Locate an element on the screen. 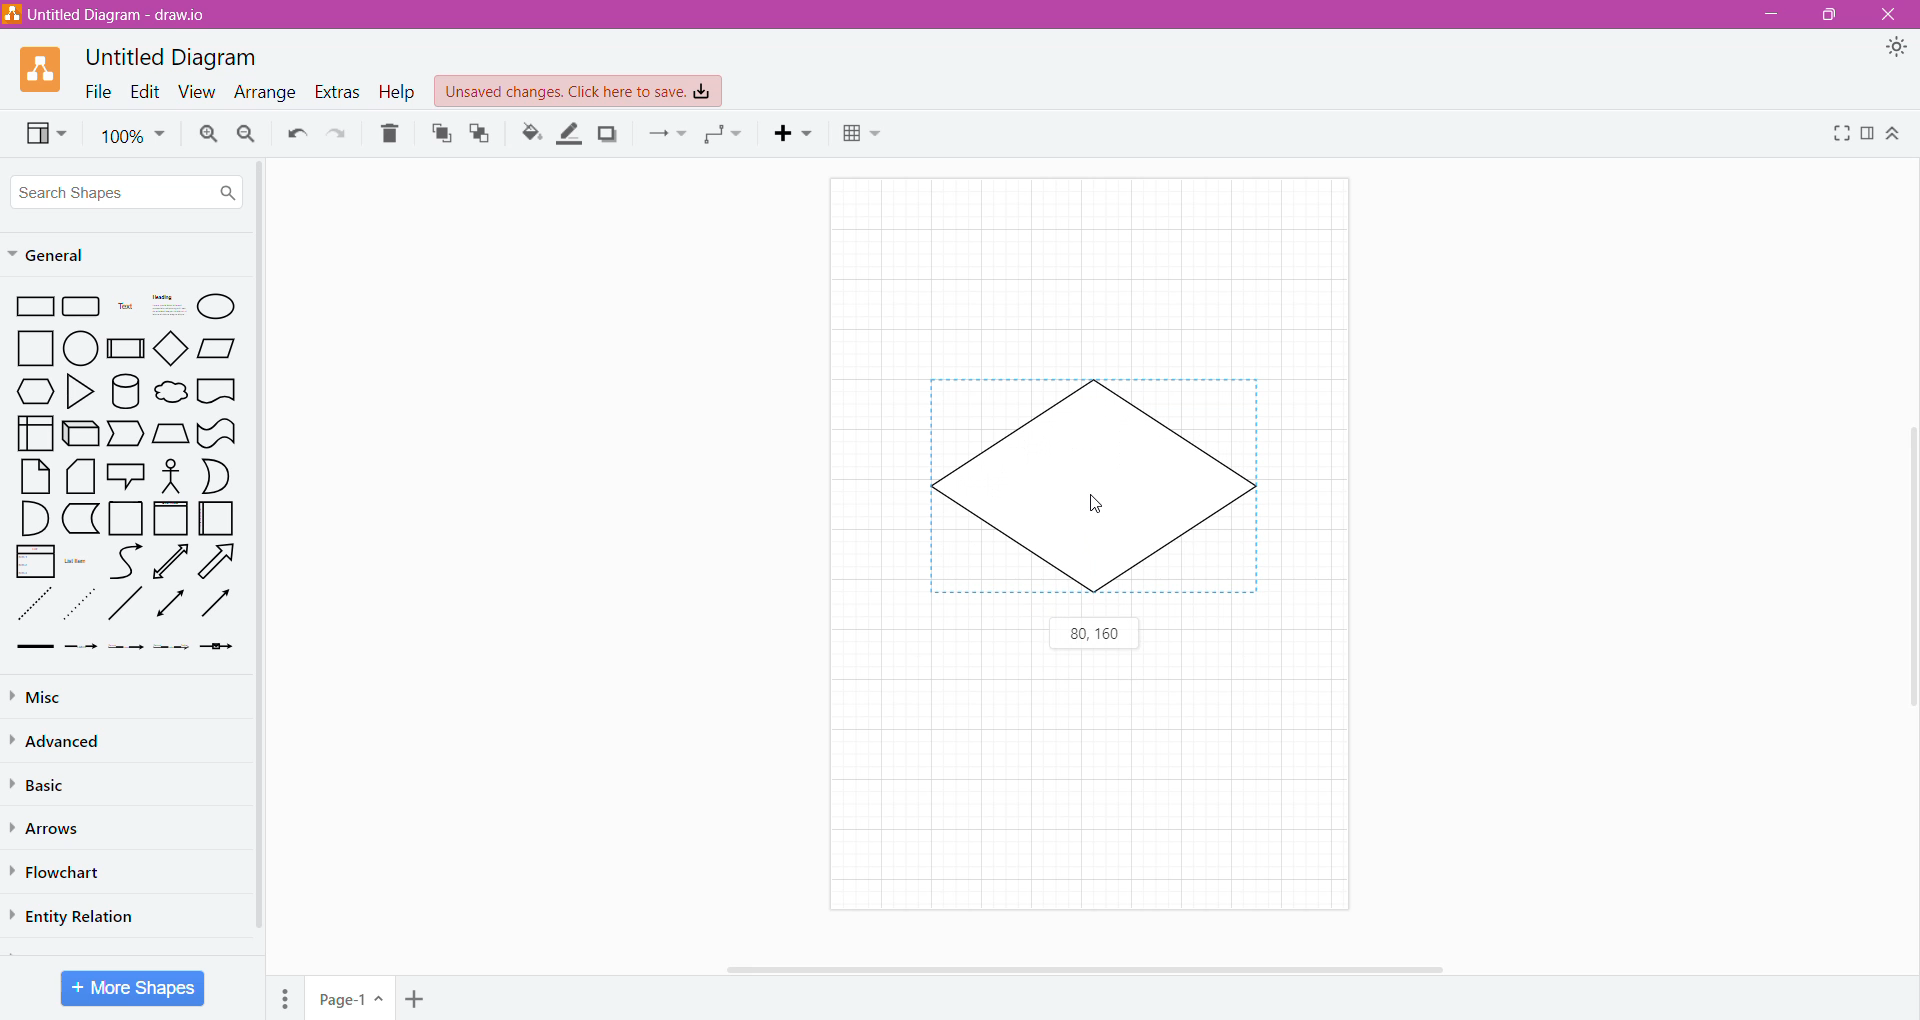  Link is located at coordinates (34, 648).